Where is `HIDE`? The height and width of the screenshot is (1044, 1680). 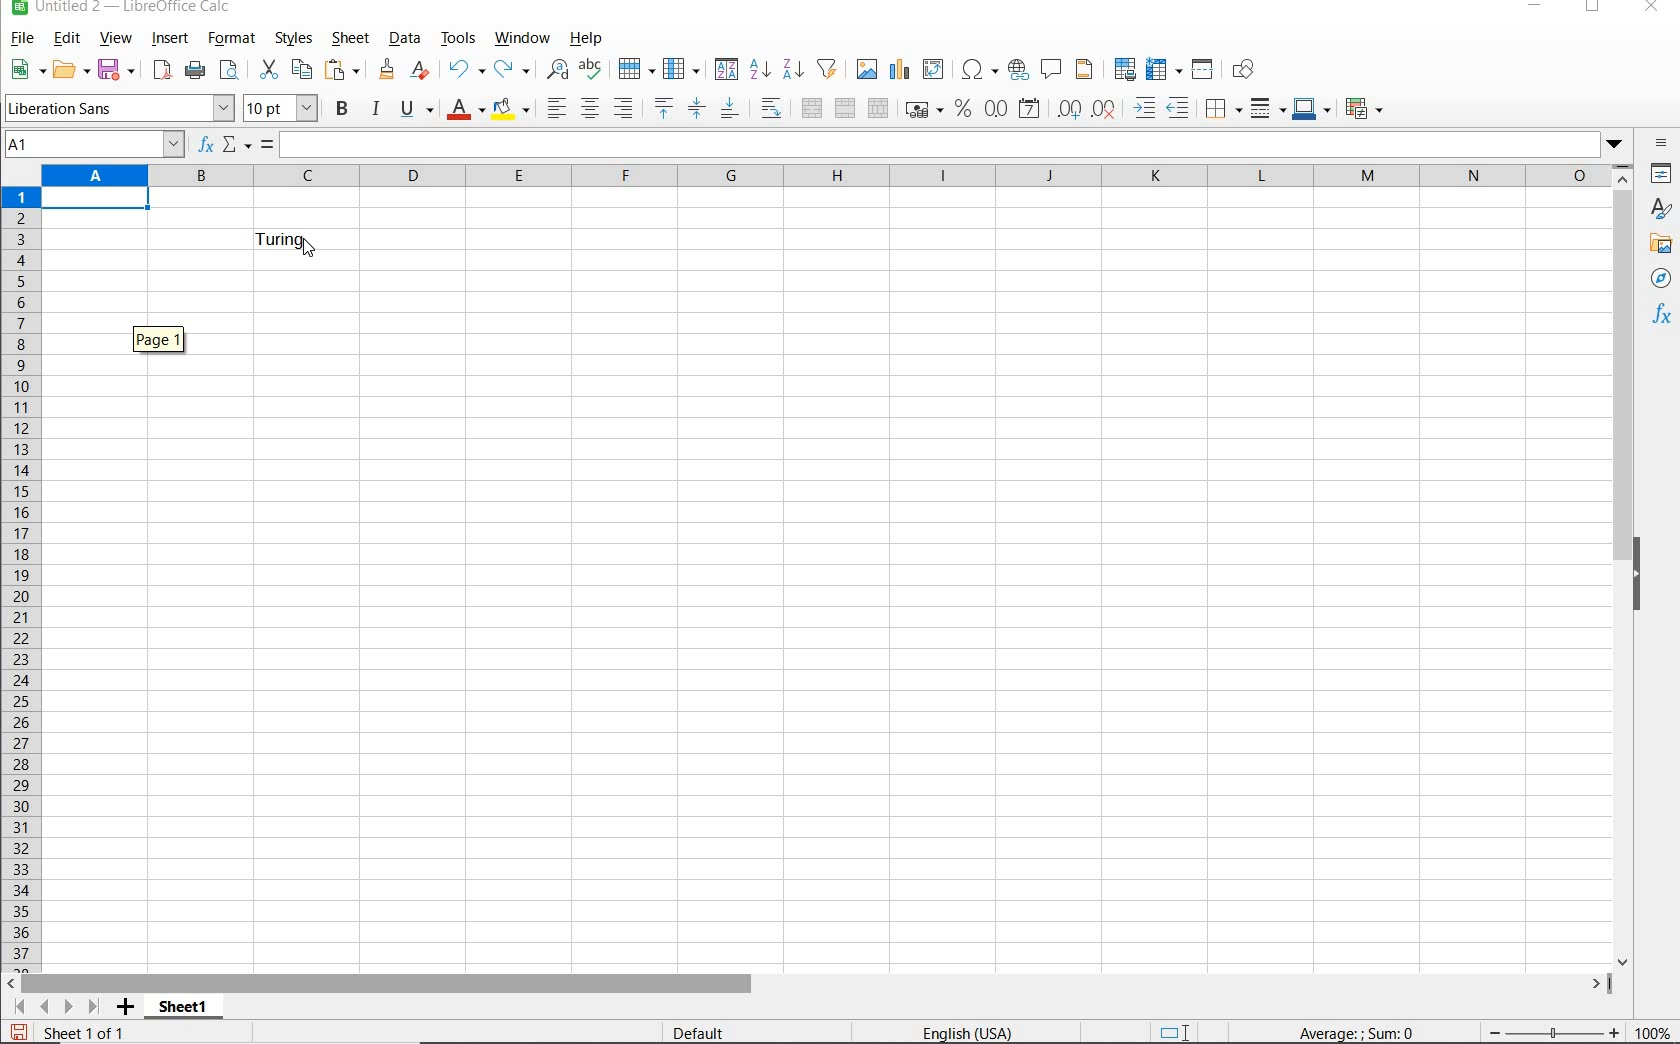
HIDE is located at coordinates (1642, 577).